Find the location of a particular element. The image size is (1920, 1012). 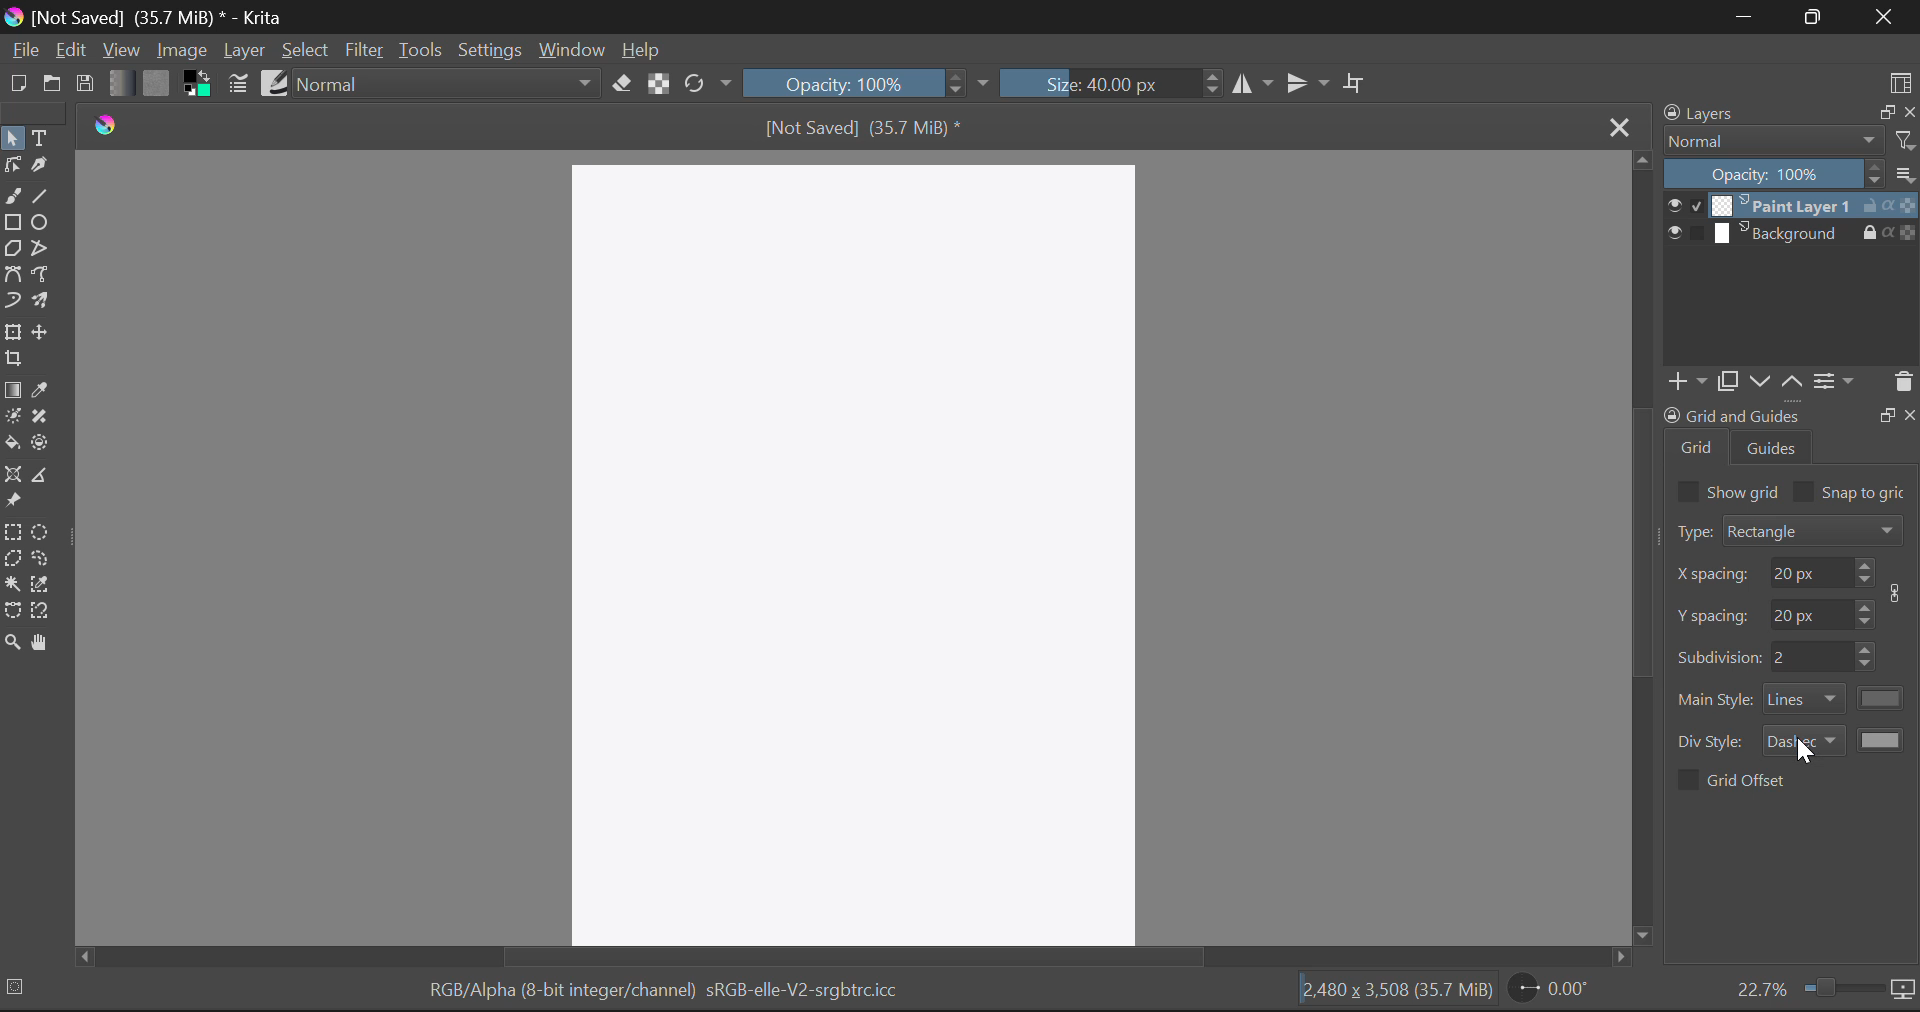

grid and guide is located at coordinates (1731, 415).